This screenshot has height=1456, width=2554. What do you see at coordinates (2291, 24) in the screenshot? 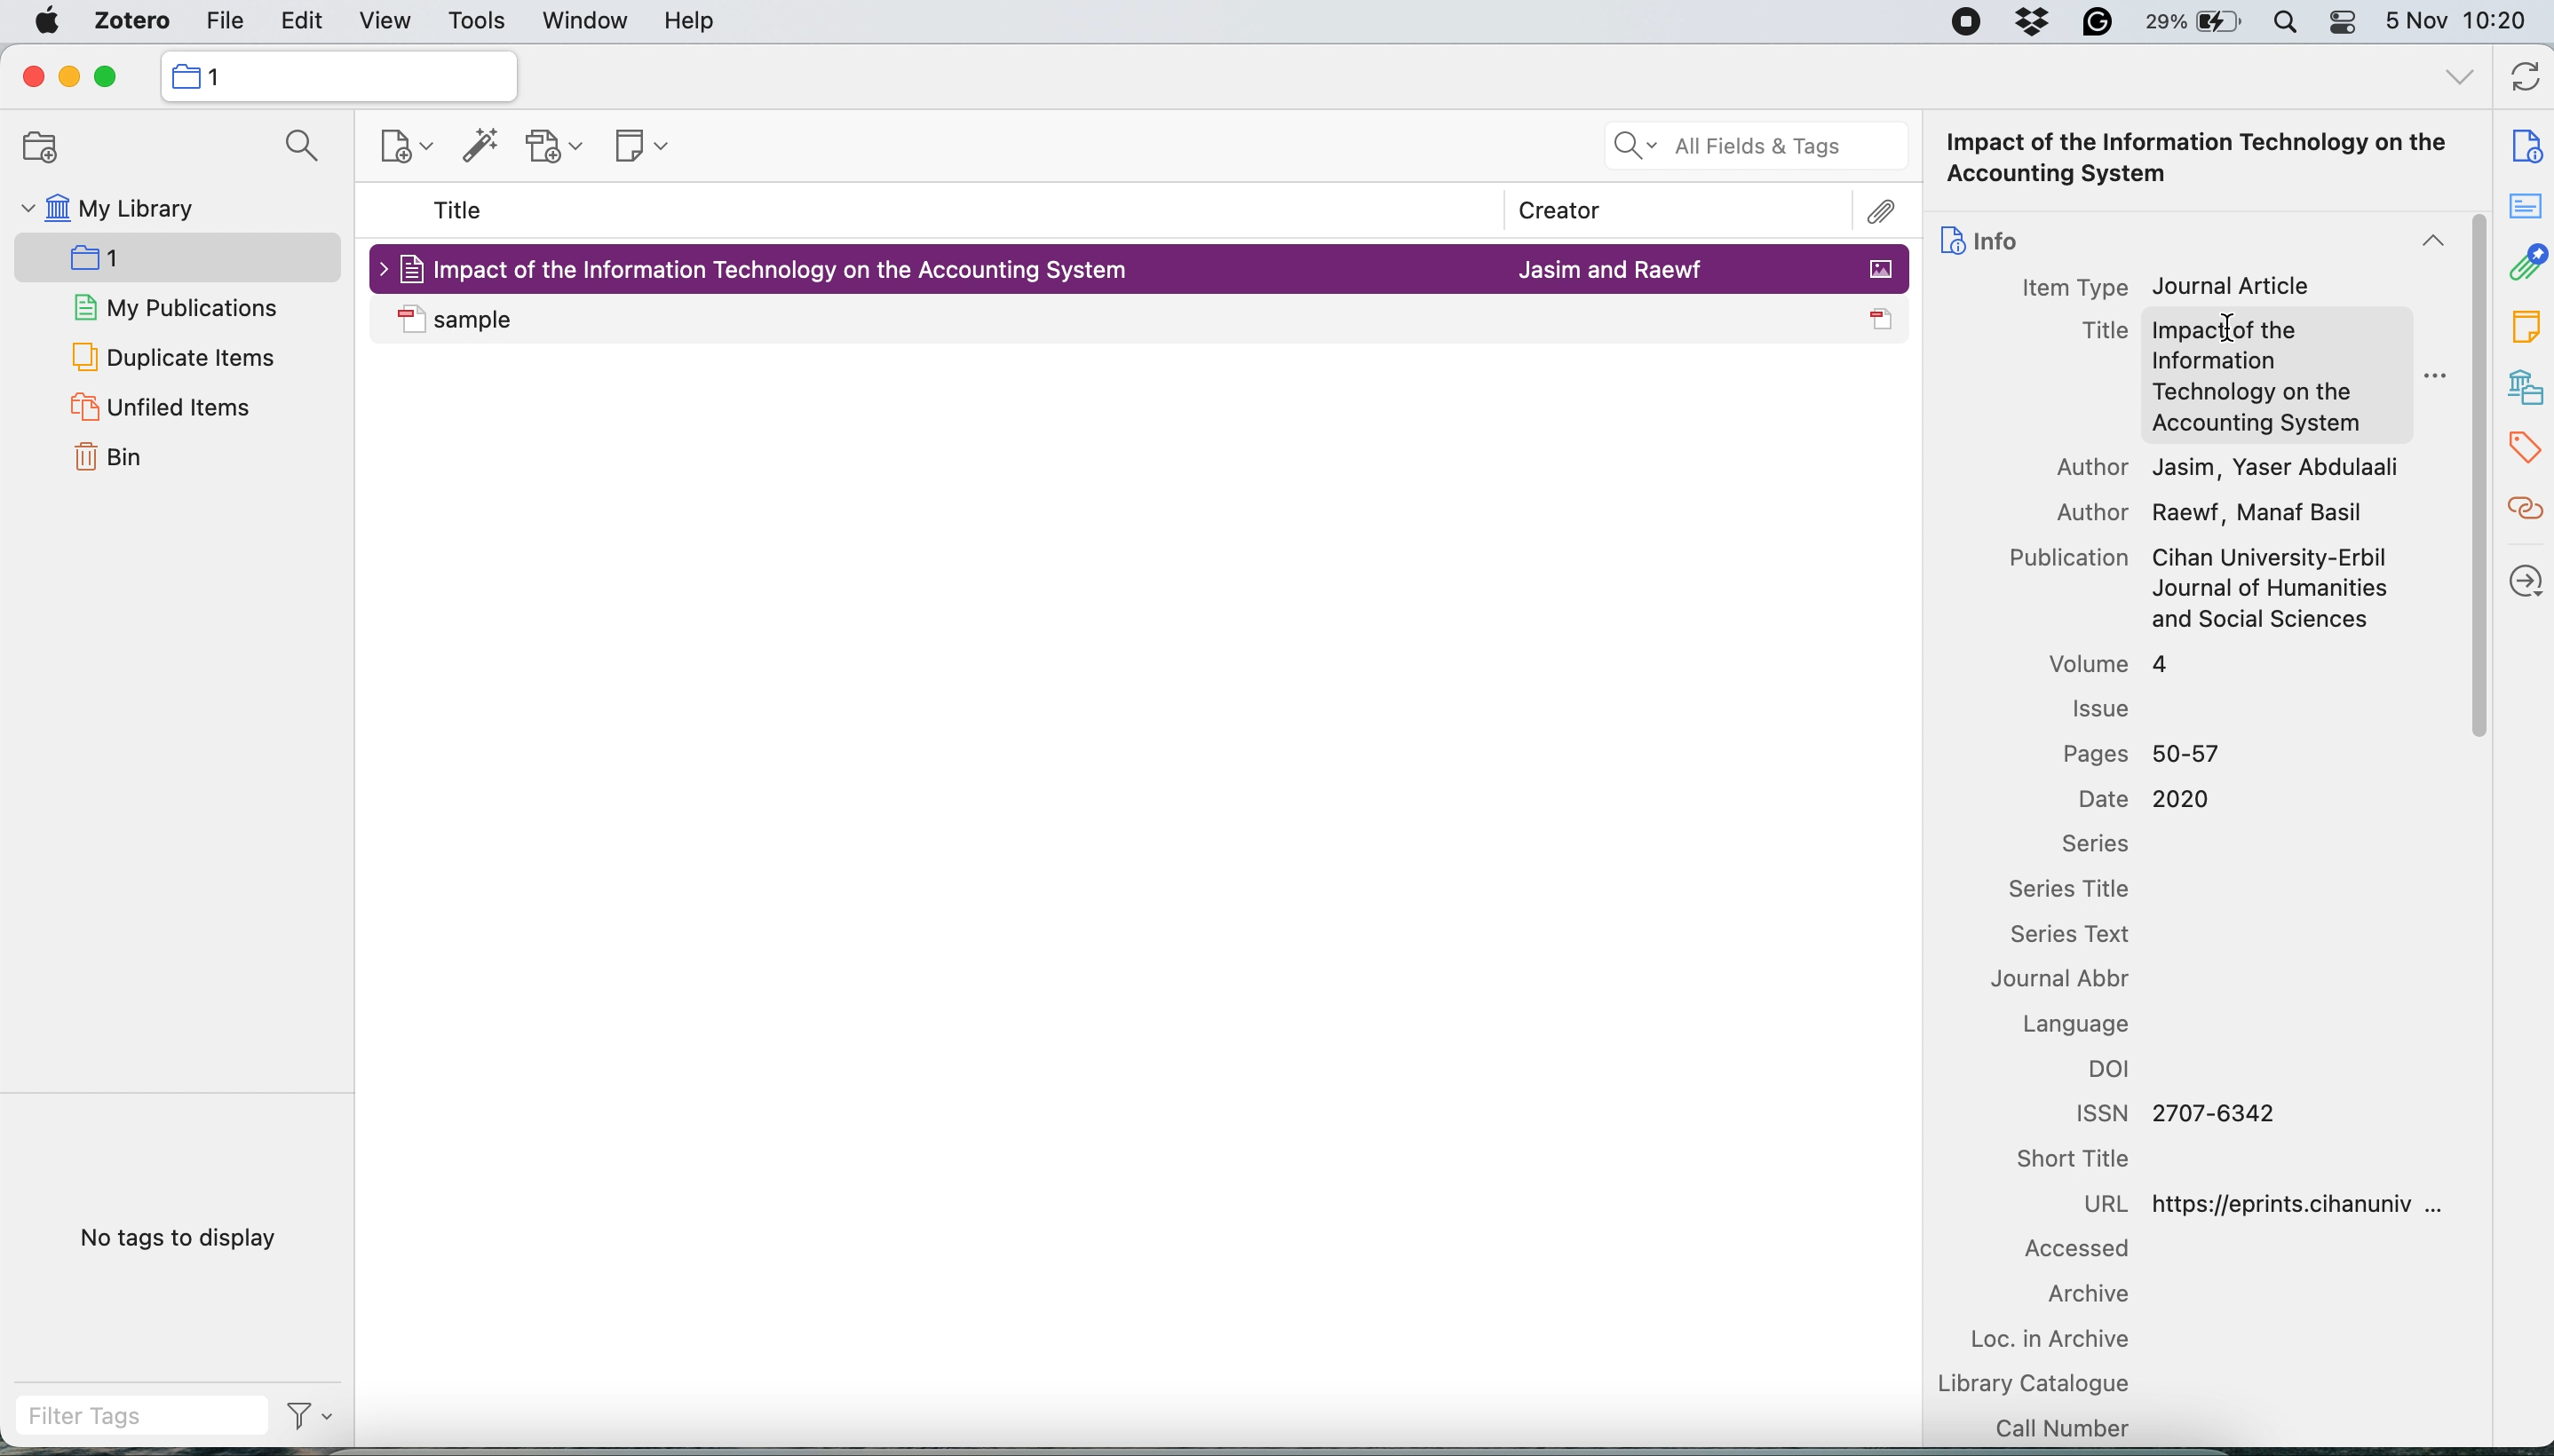
I see `spotlight search` at bounding box center [2291, 24].